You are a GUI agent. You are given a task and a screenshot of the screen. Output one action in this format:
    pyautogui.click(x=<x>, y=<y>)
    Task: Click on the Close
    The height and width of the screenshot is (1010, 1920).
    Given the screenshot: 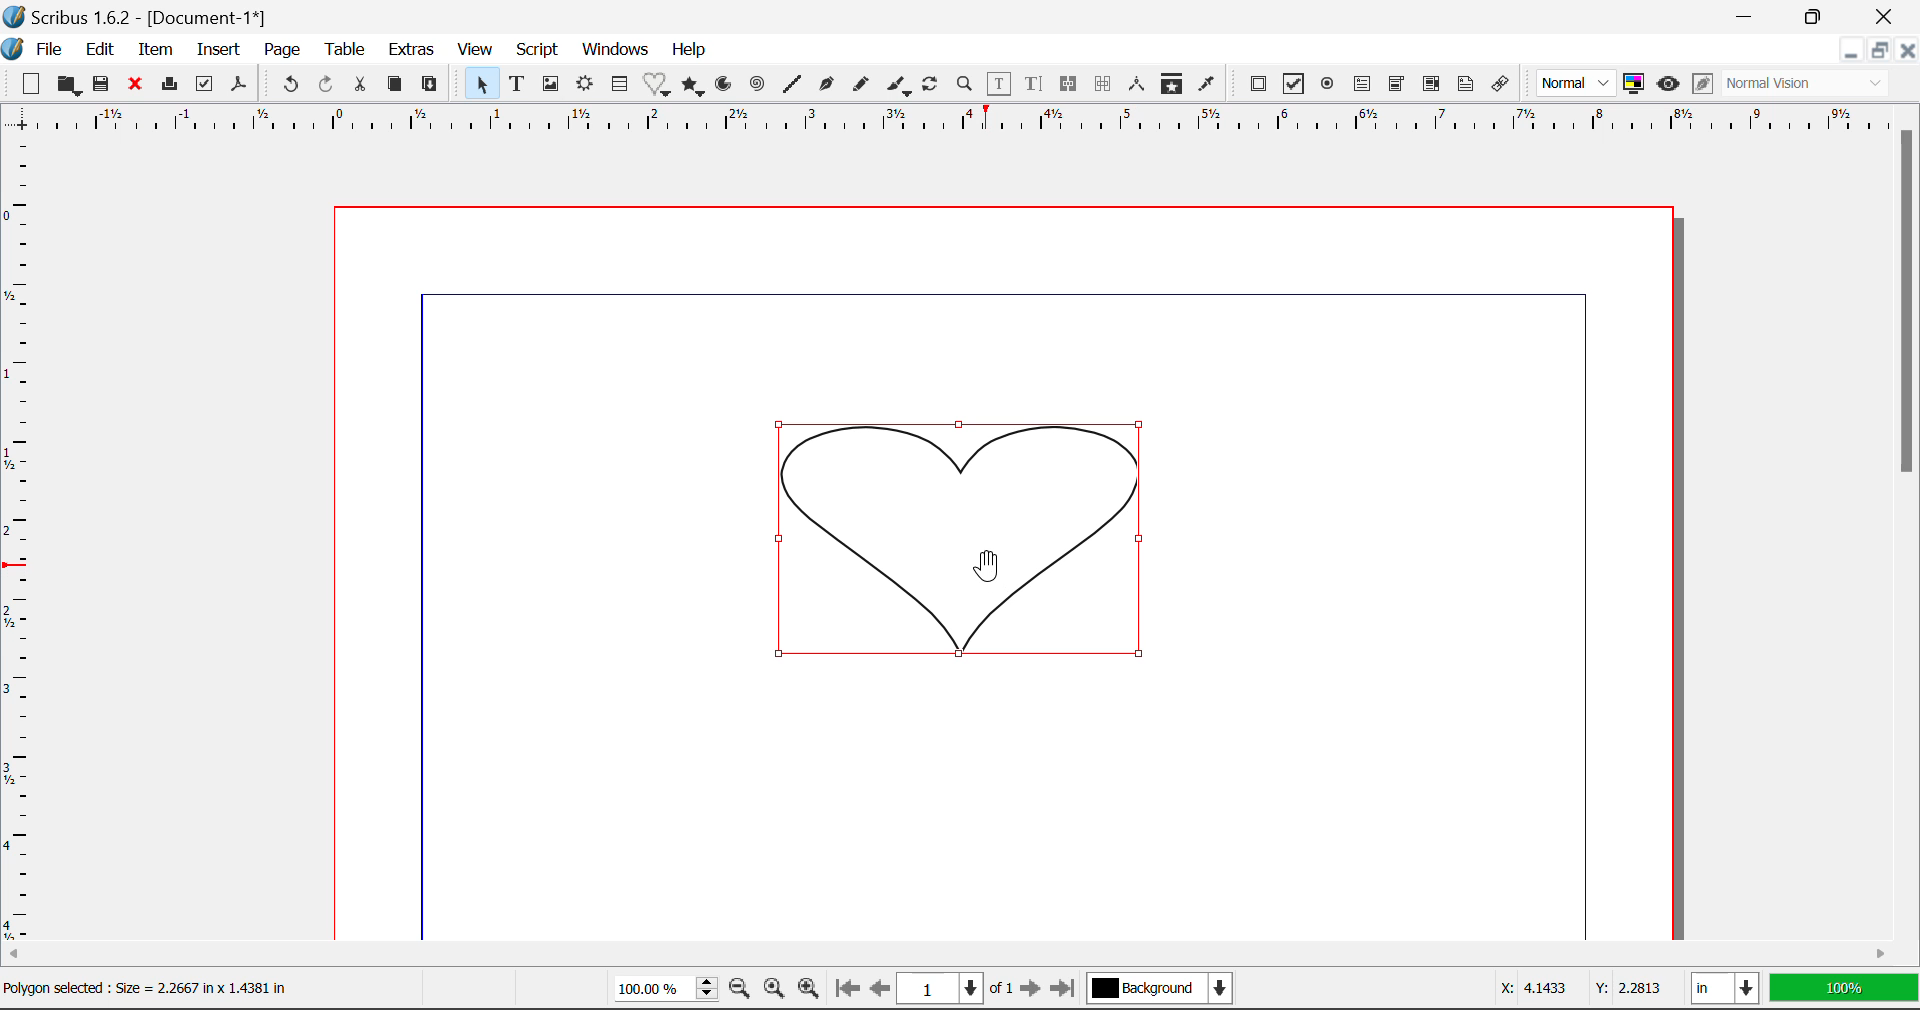 What is the action you would take?
    pyautogui.click(x=1908, y=53)
    